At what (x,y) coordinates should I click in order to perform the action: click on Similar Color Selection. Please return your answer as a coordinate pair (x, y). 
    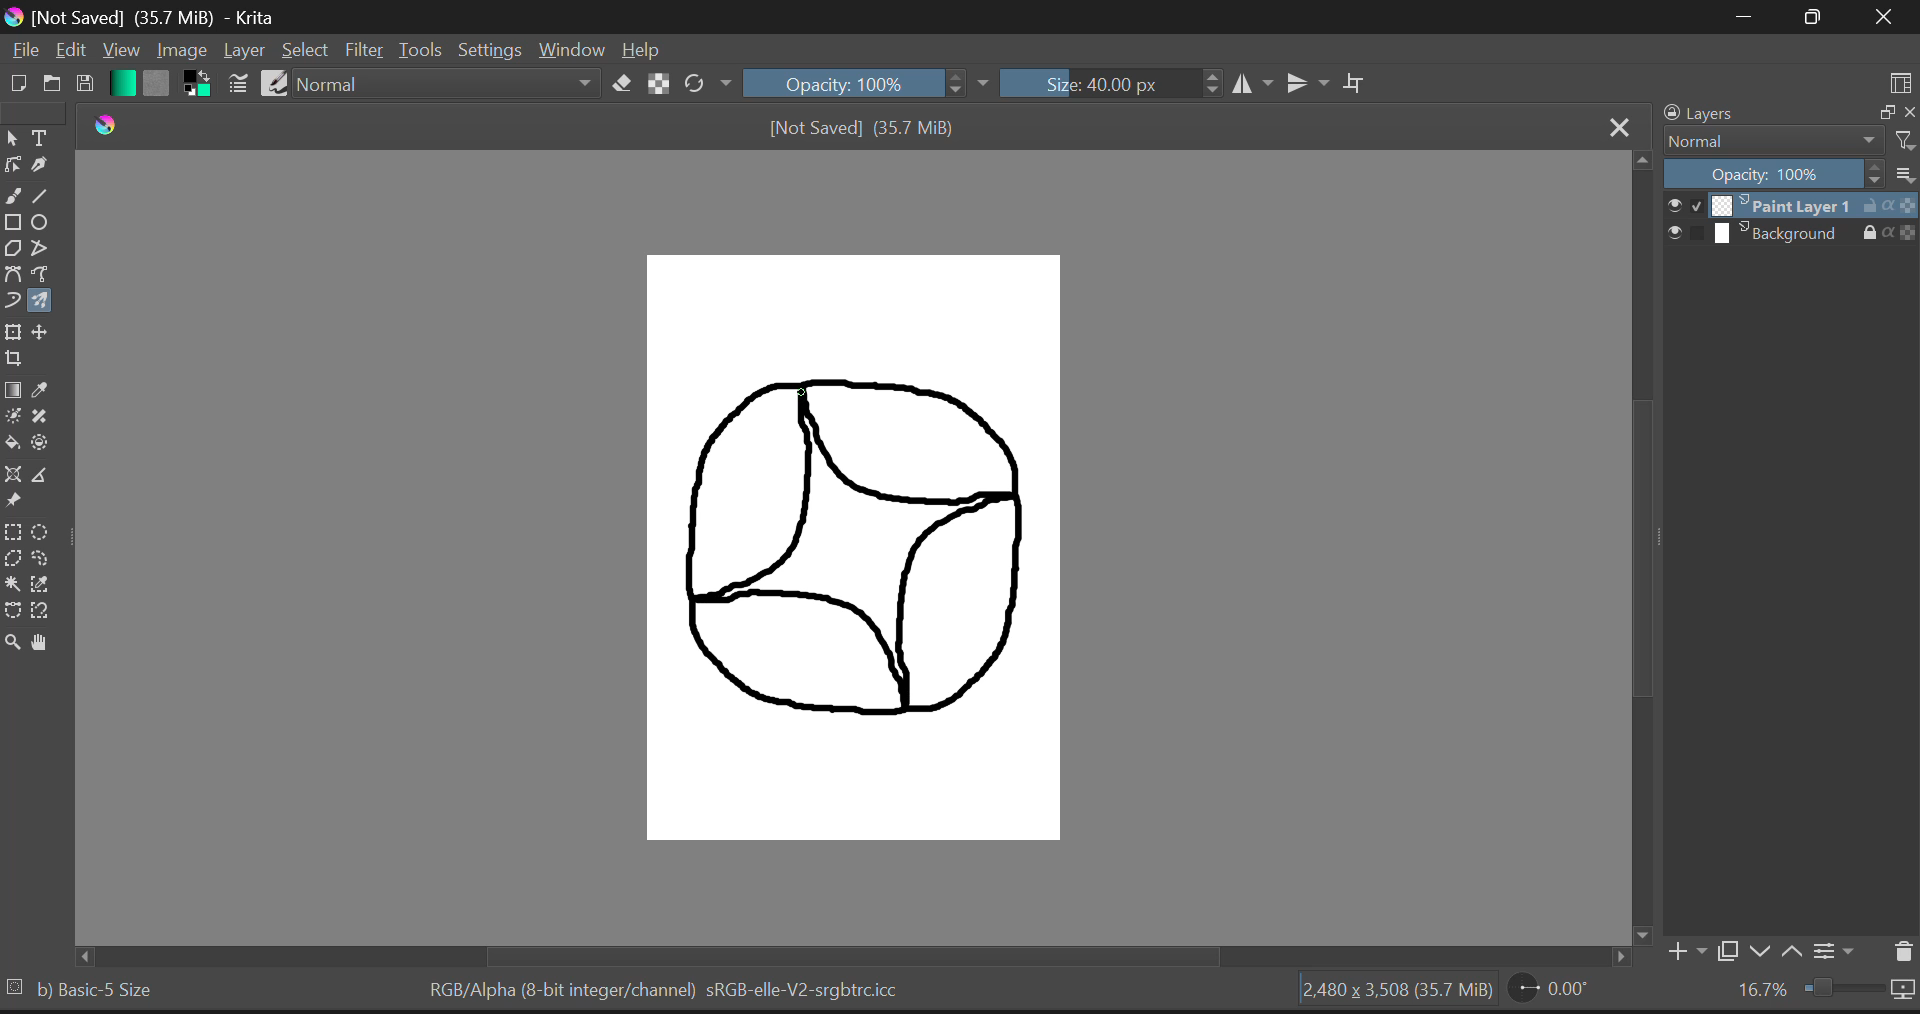
    Looking at the image, I should click on (49, 587).